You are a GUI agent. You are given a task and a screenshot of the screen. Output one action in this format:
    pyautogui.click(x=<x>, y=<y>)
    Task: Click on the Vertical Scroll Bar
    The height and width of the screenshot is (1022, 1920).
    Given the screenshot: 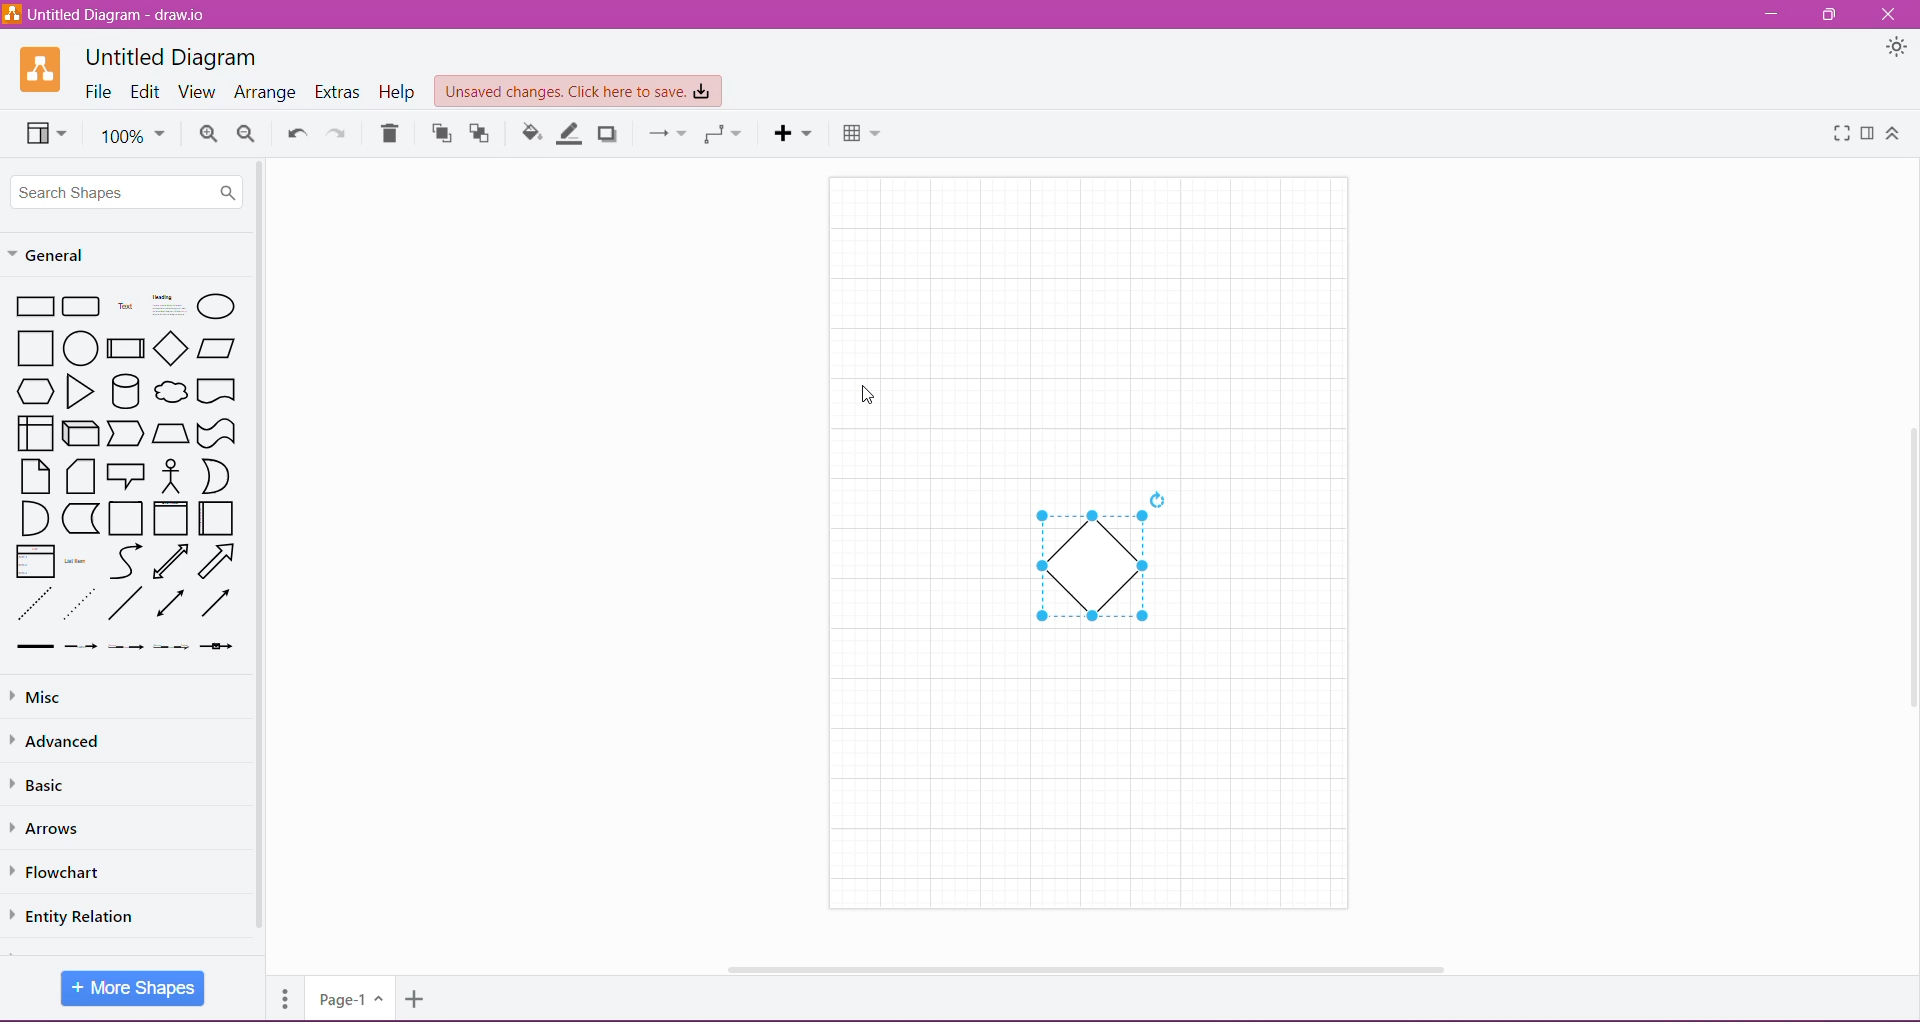 What is the action you would take?
    pyautogui.click(x=259, y=548)
    